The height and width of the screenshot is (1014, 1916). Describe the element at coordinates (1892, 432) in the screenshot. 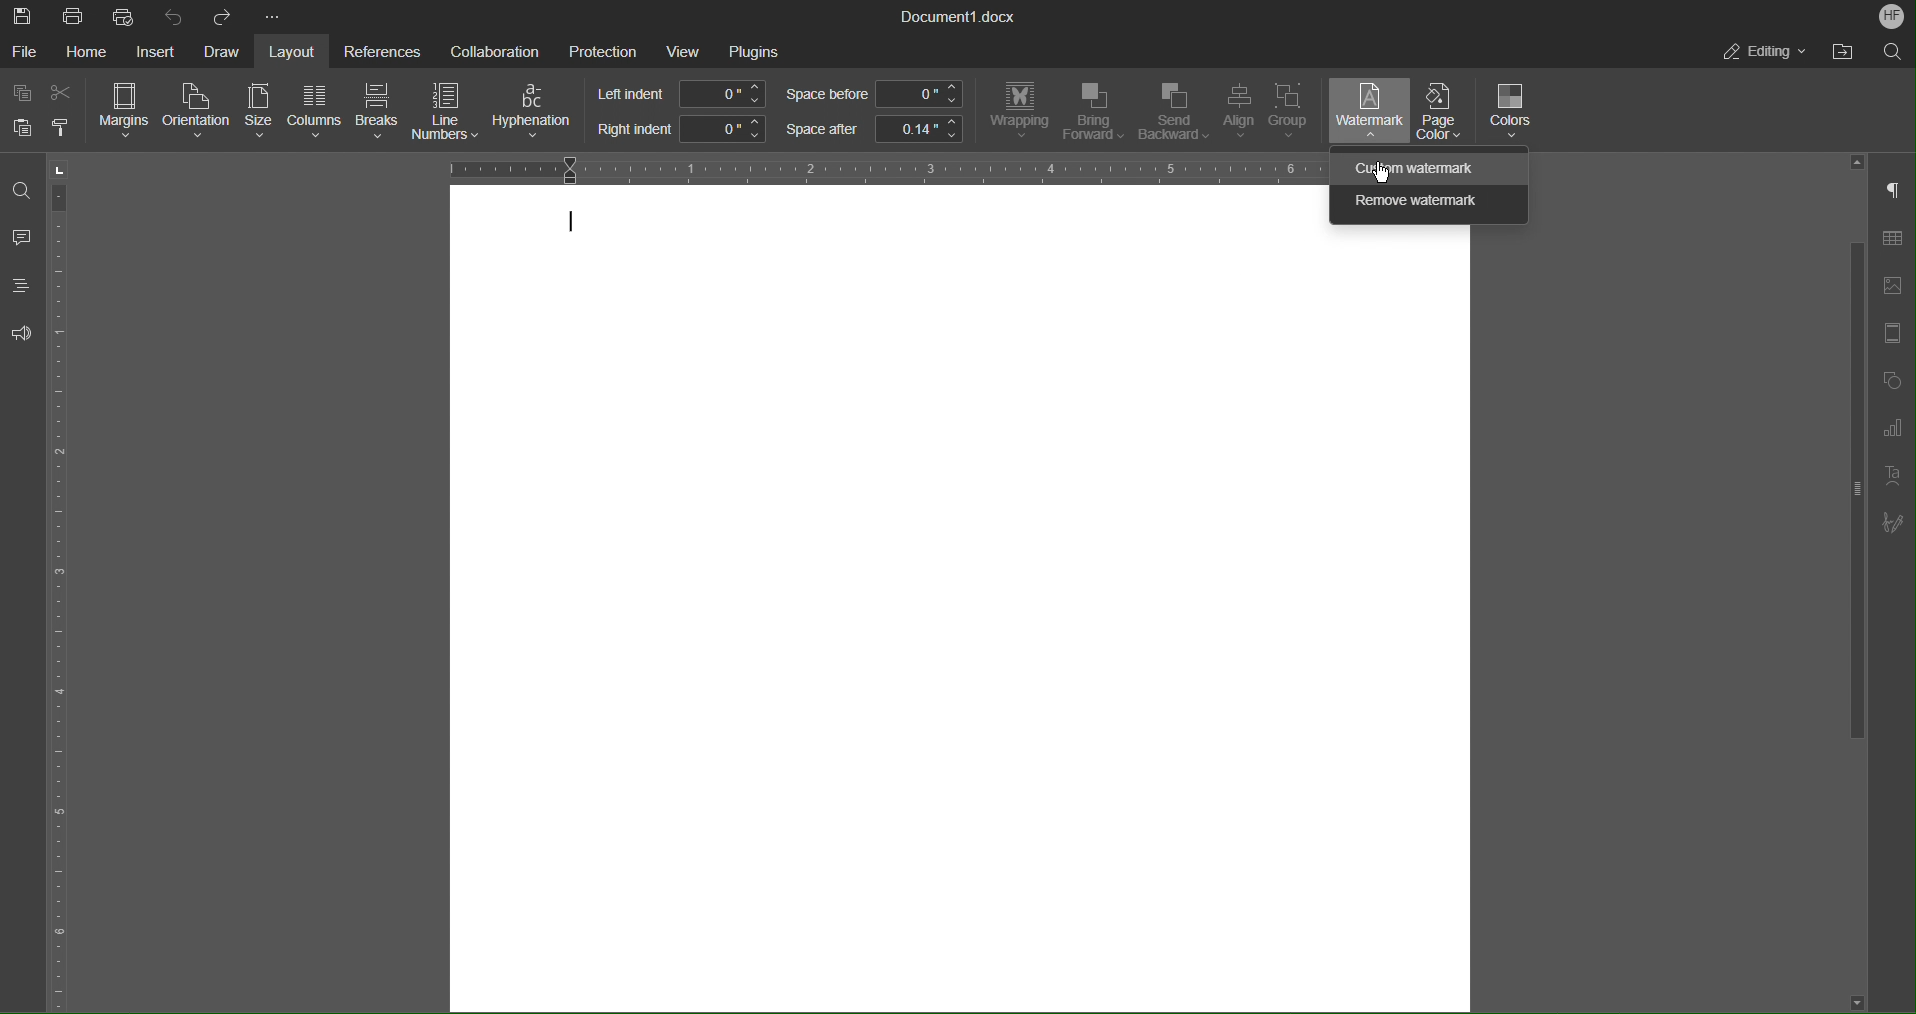

I see `Graph Settings` at that location.